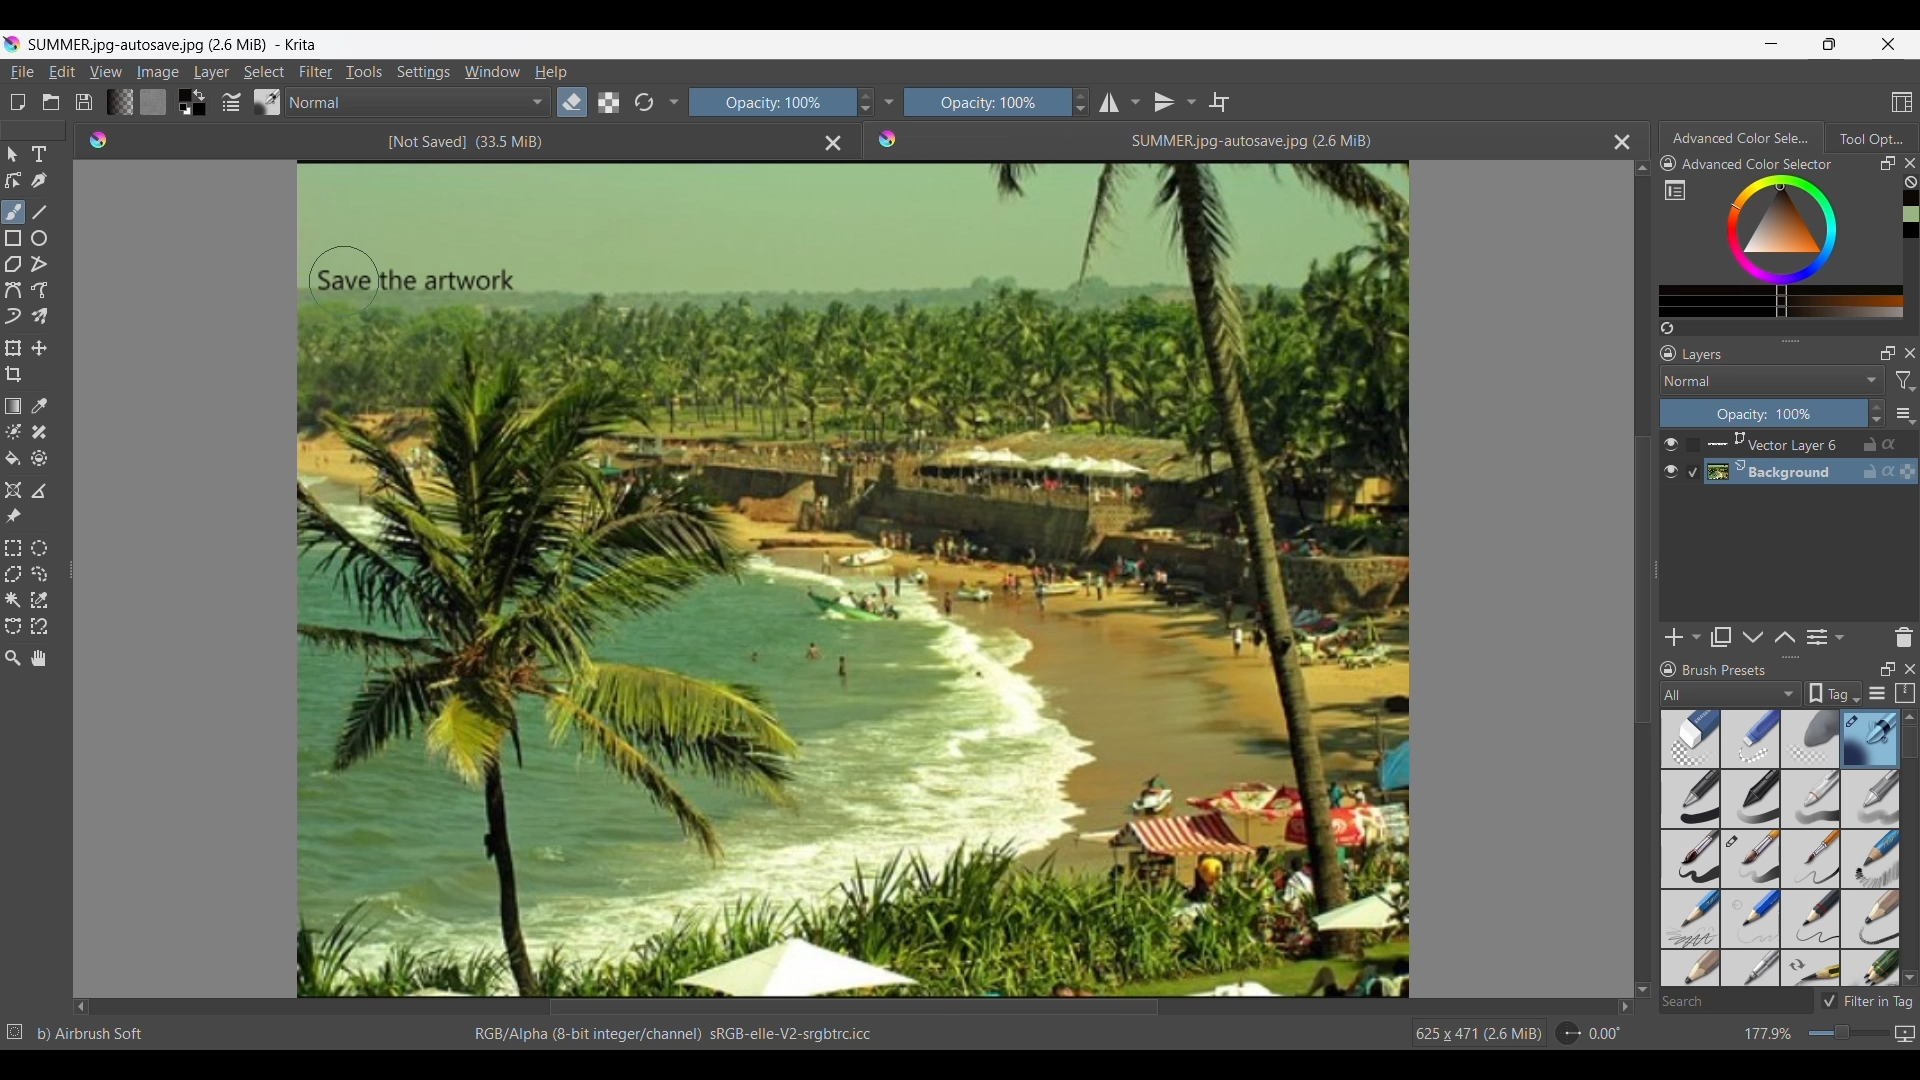  Describe the element at coordinates (609, 102) in the screenshot. I see `Preserve alpha` at that location.